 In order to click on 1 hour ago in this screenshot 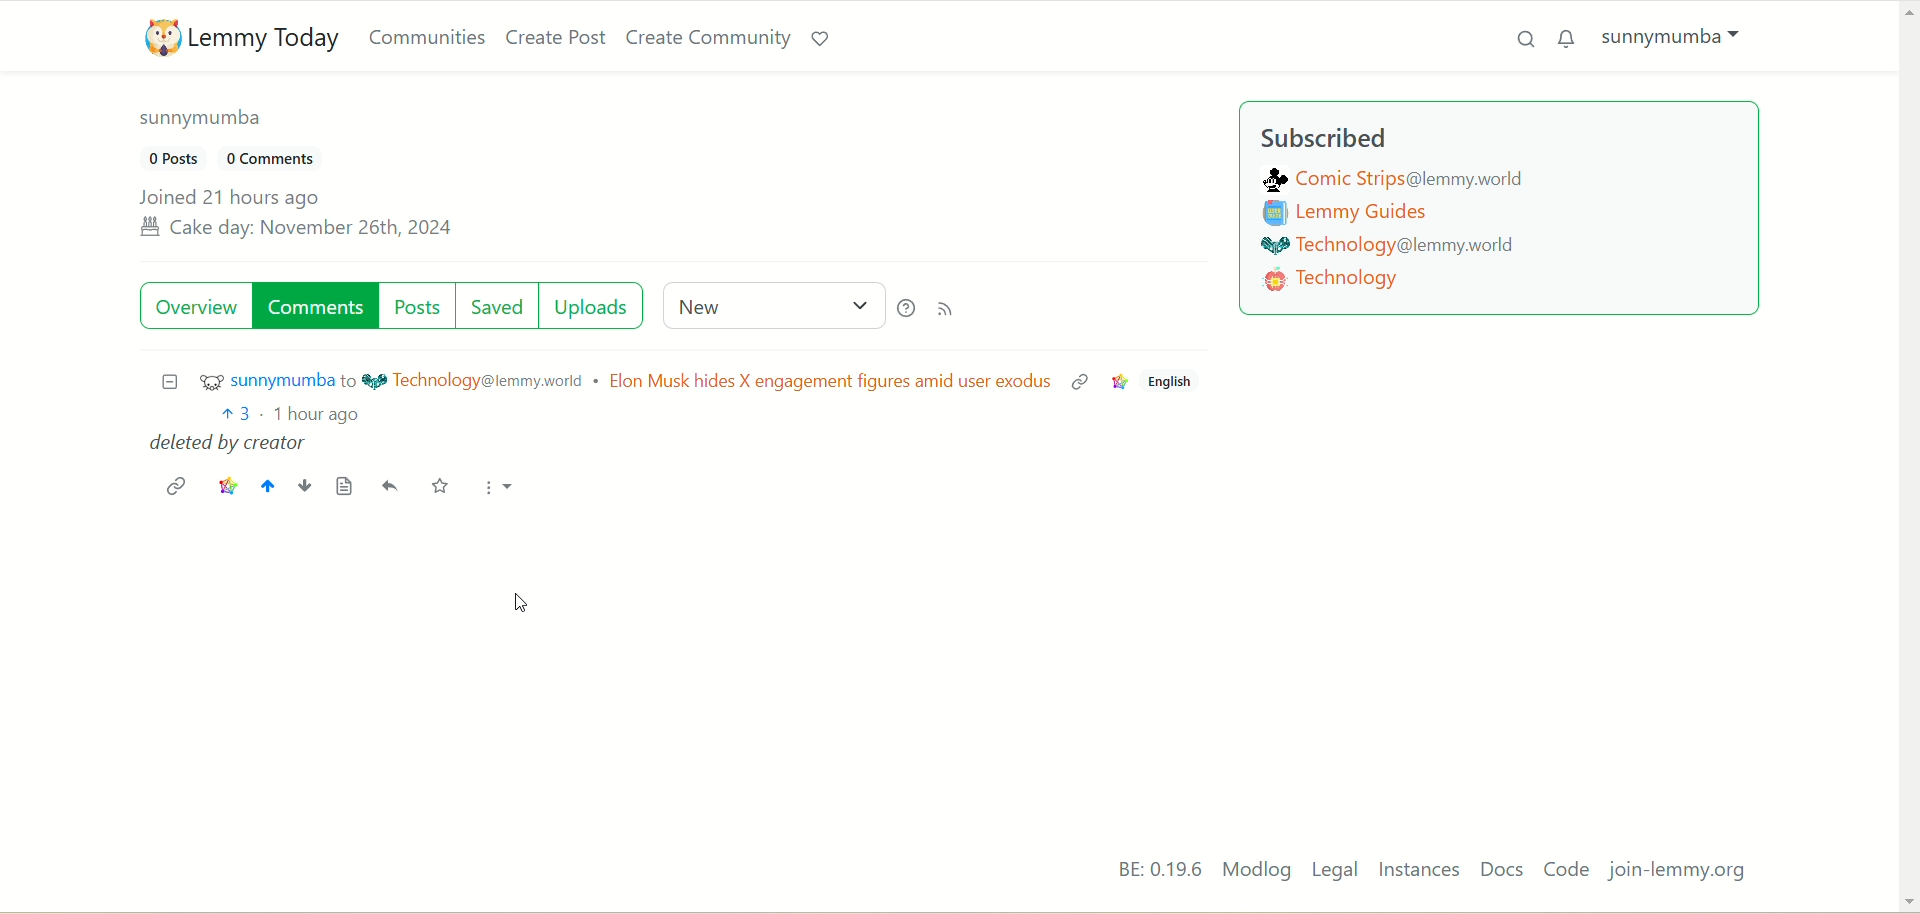, I will do `click(322, 413)`.